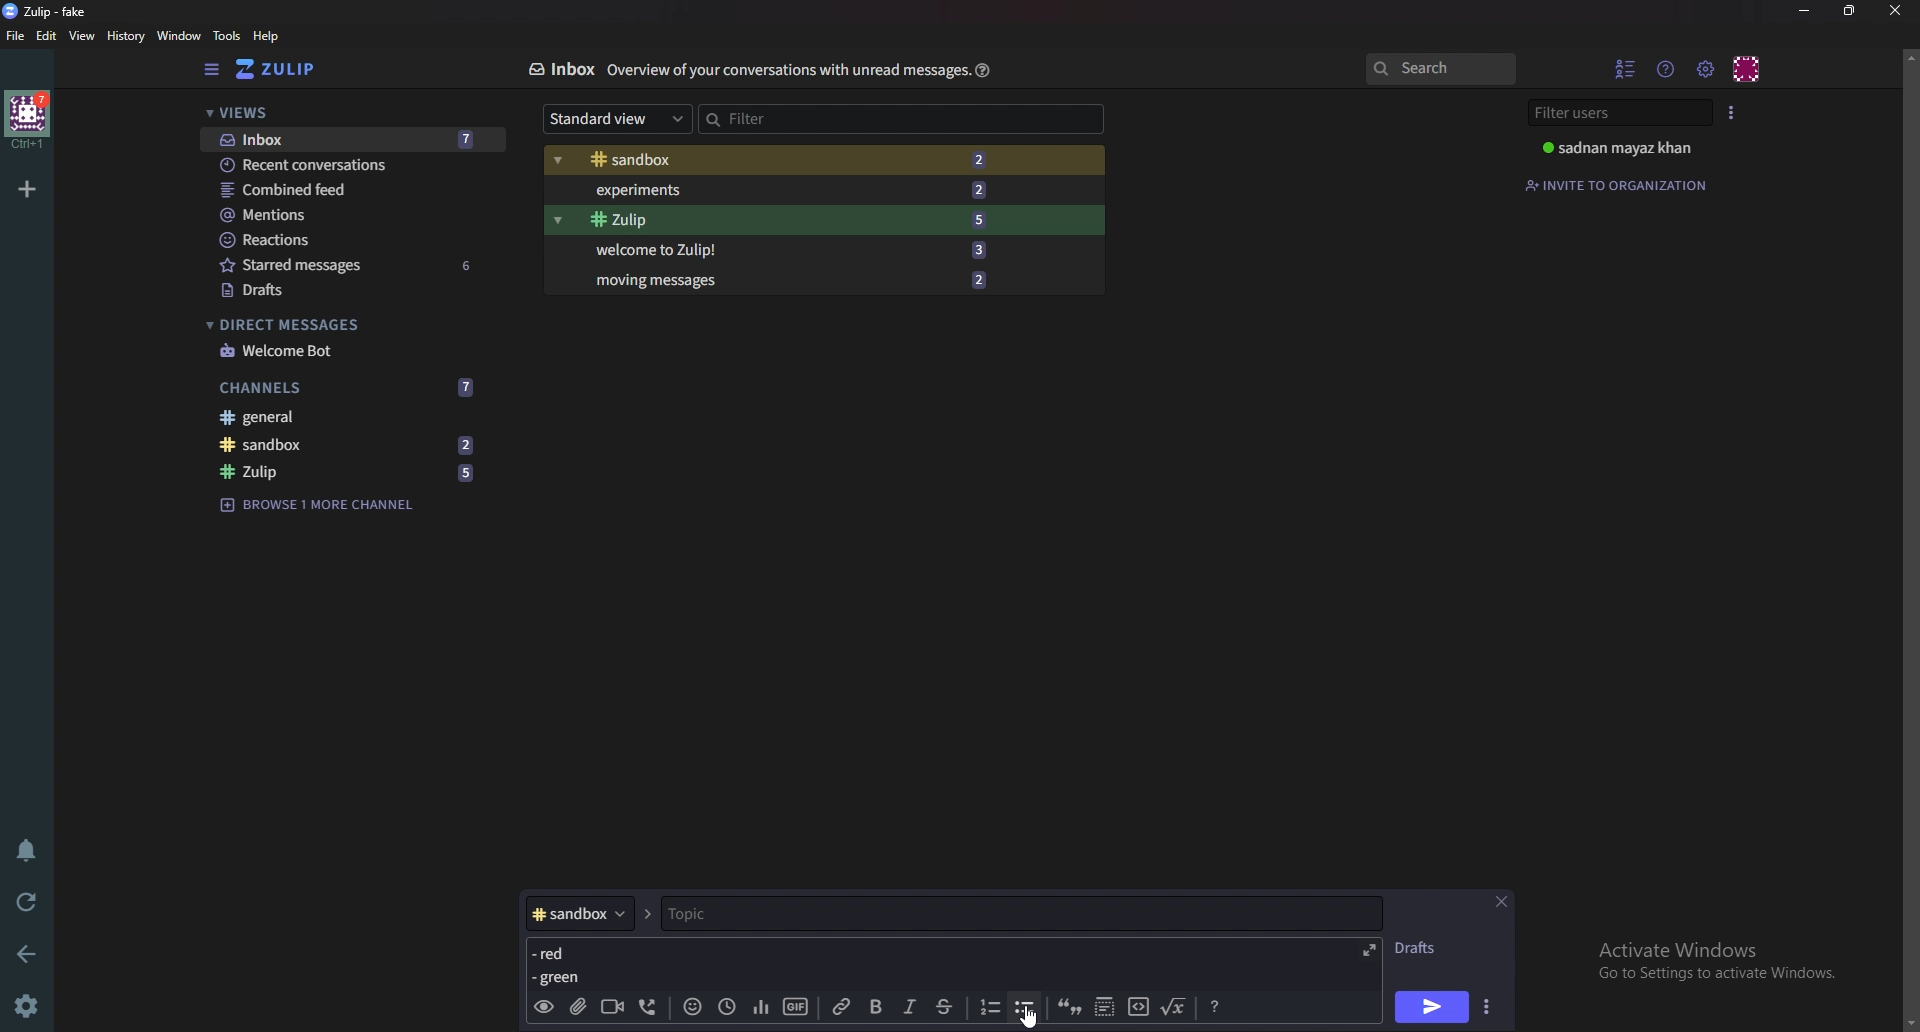 This screenshot has height=1032, width=1920. Describe the element at coordinates (347, 351) in the screenshot. I see `welcome bot` at that location.